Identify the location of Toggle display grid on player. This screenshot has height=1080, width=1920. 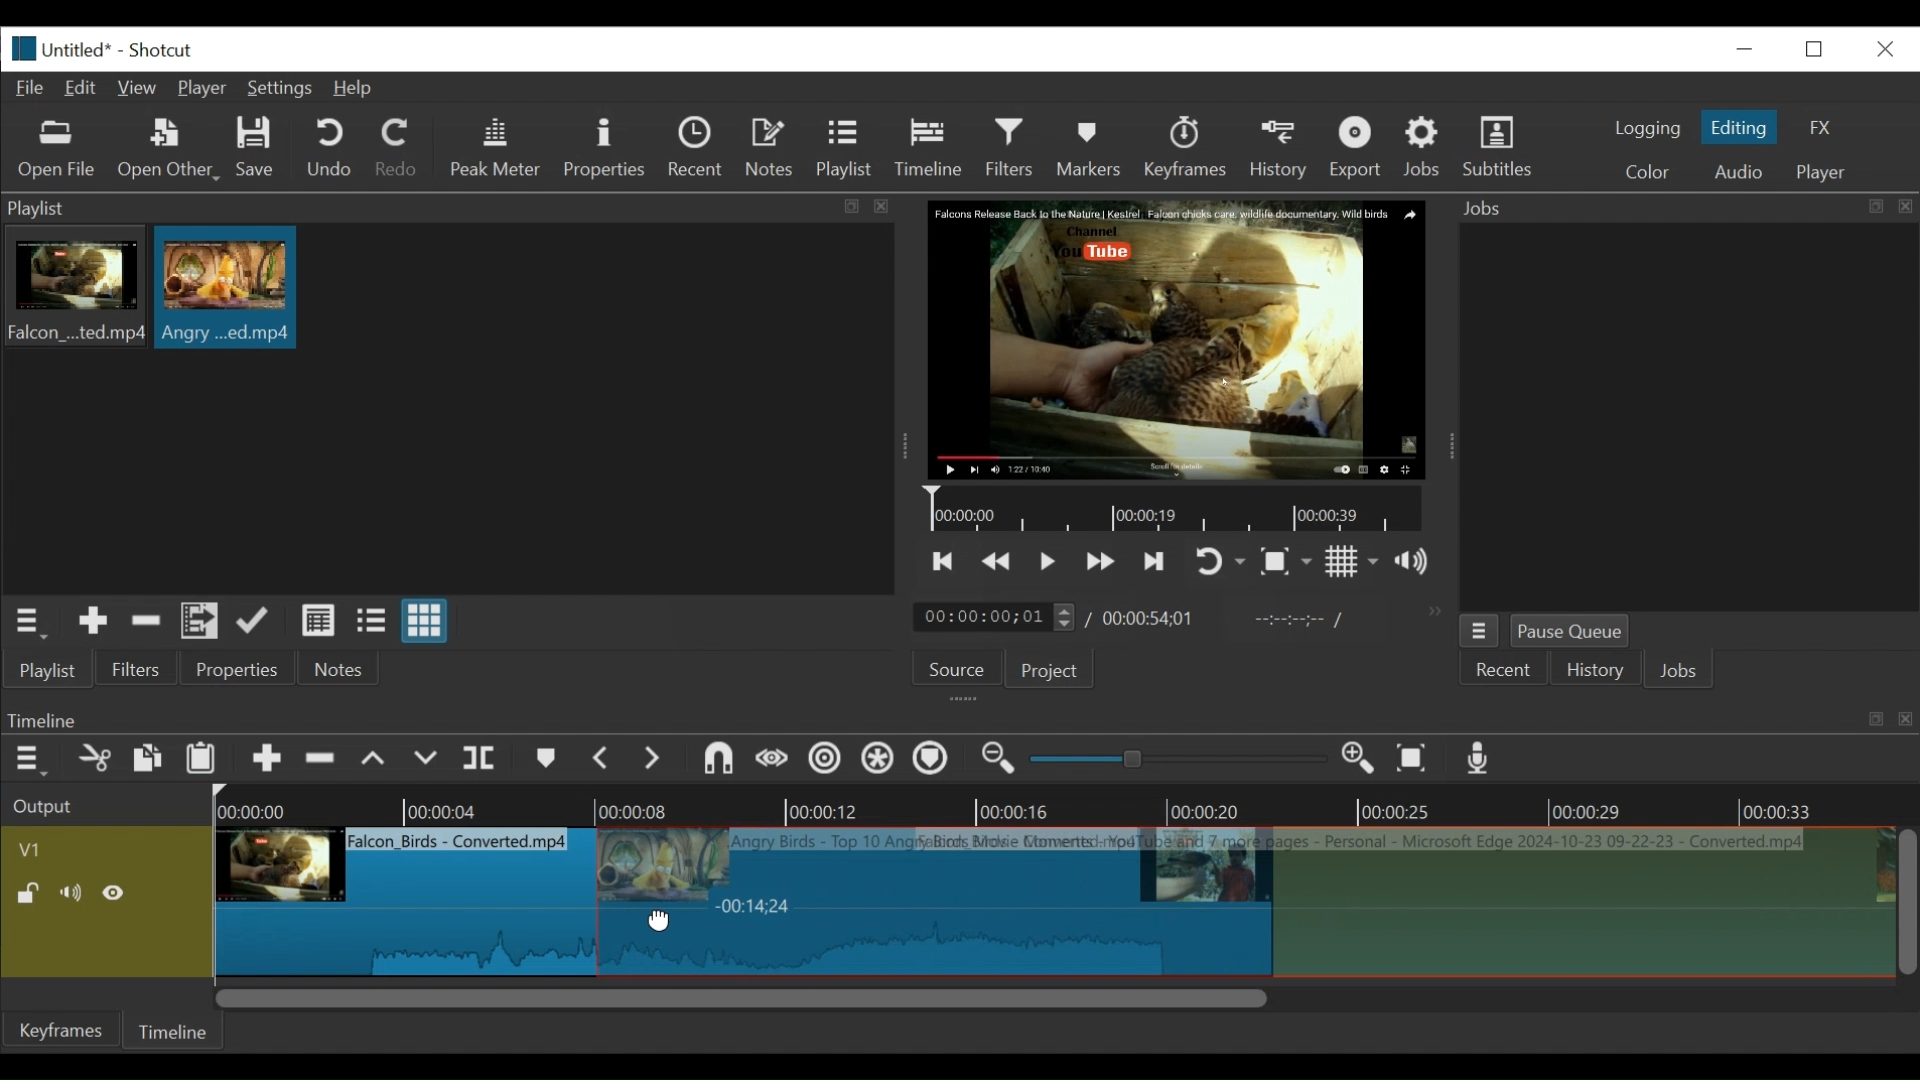
(1352, 561).